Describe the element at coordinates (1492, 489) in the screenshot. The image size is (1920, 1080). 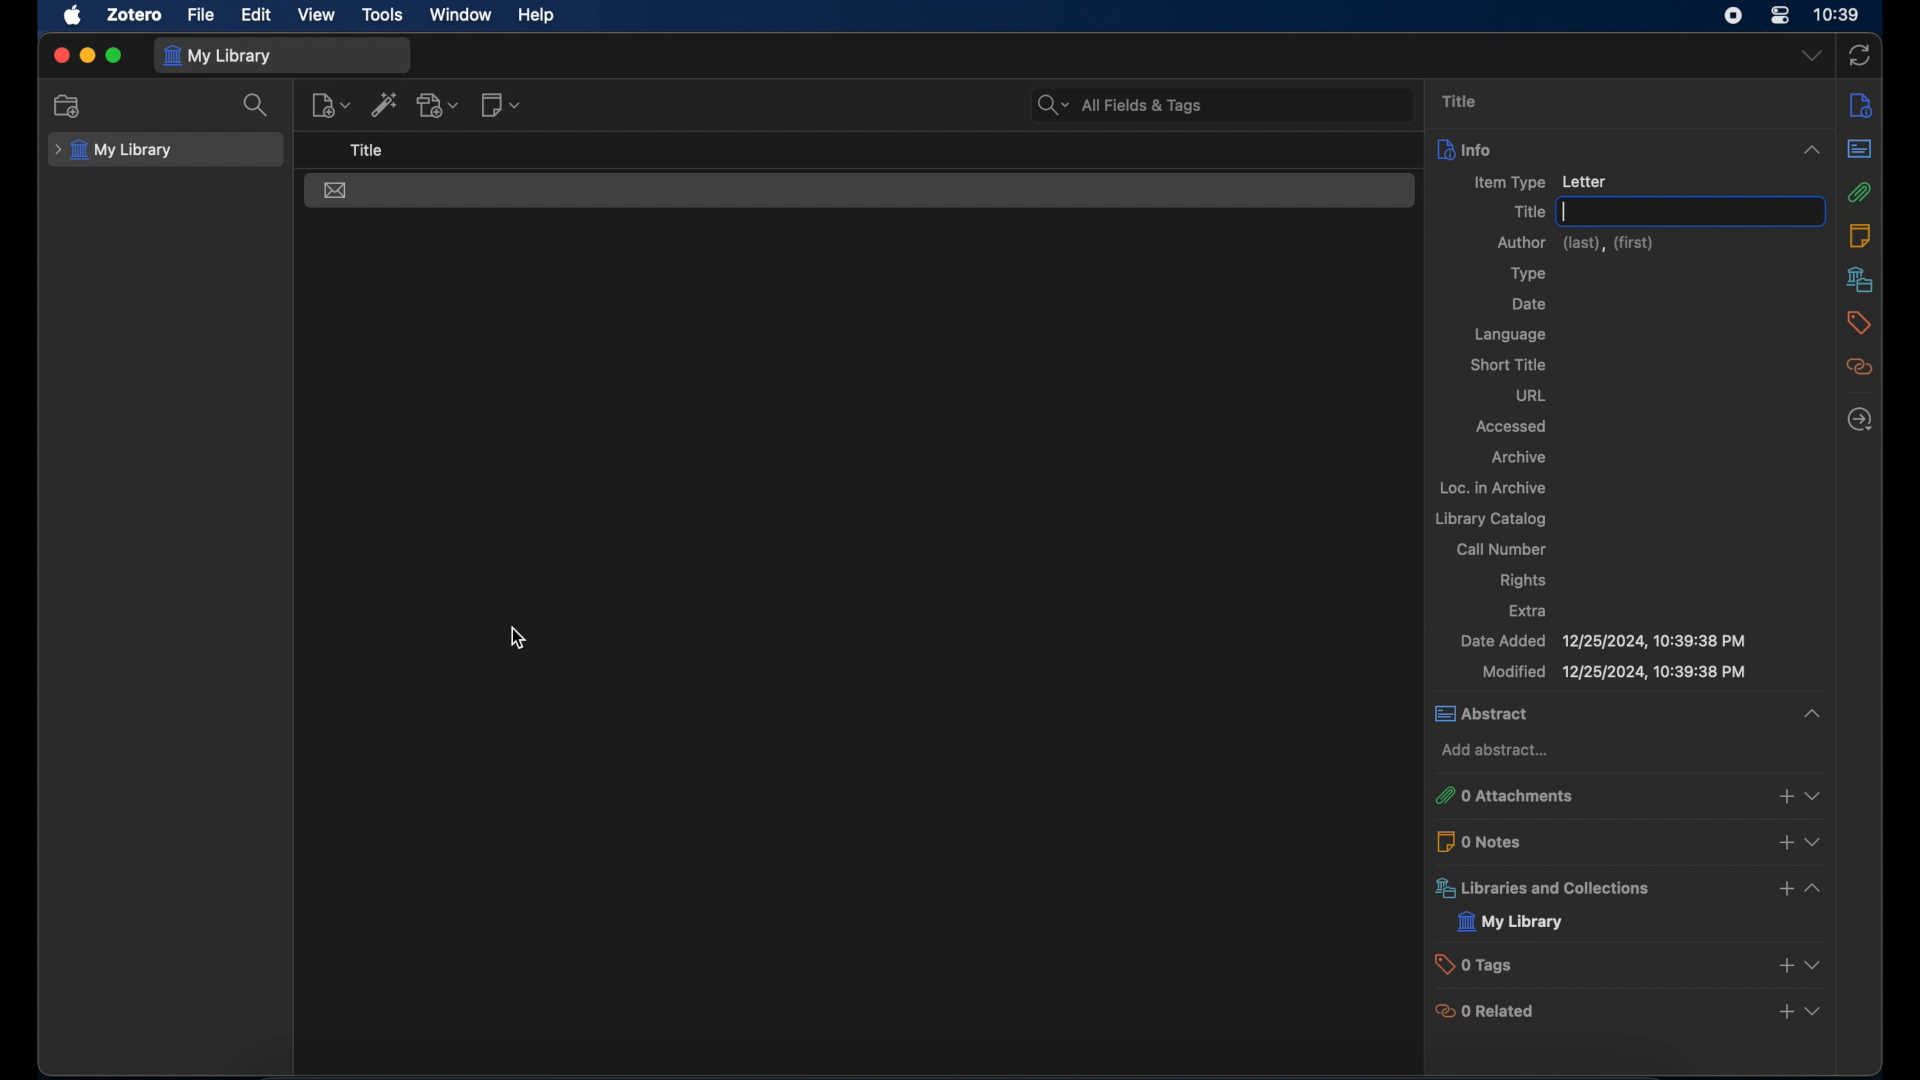
I see `Loc. in archive` at that location.